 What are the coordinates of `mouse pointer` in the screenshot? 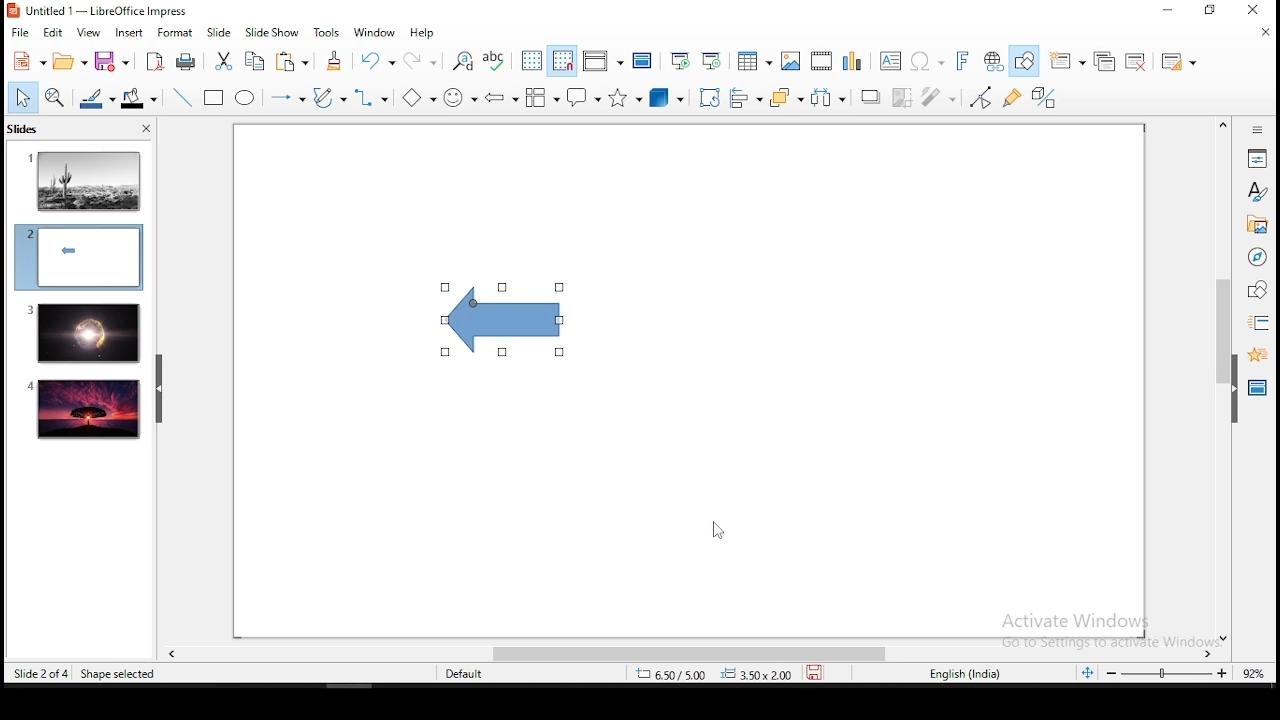 It's located at (714, 529).